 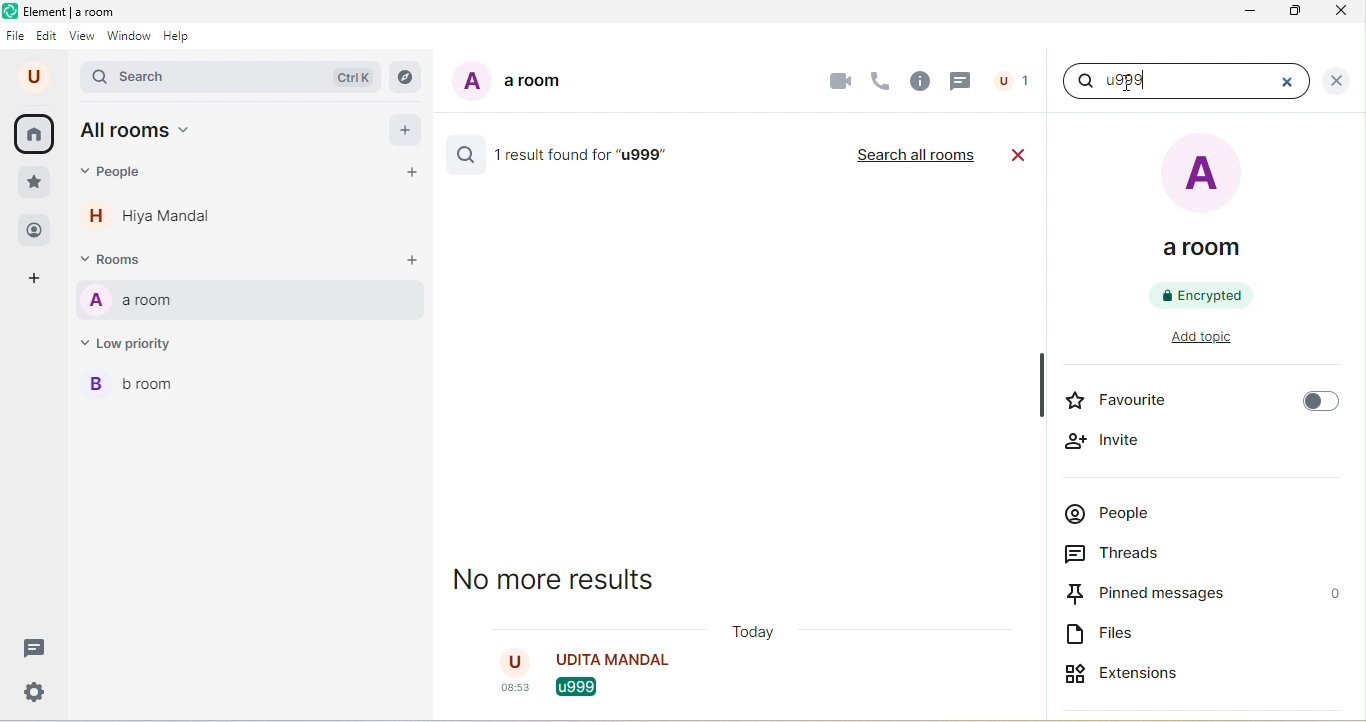 I want to click on explore room, so click(x=407, y=77).